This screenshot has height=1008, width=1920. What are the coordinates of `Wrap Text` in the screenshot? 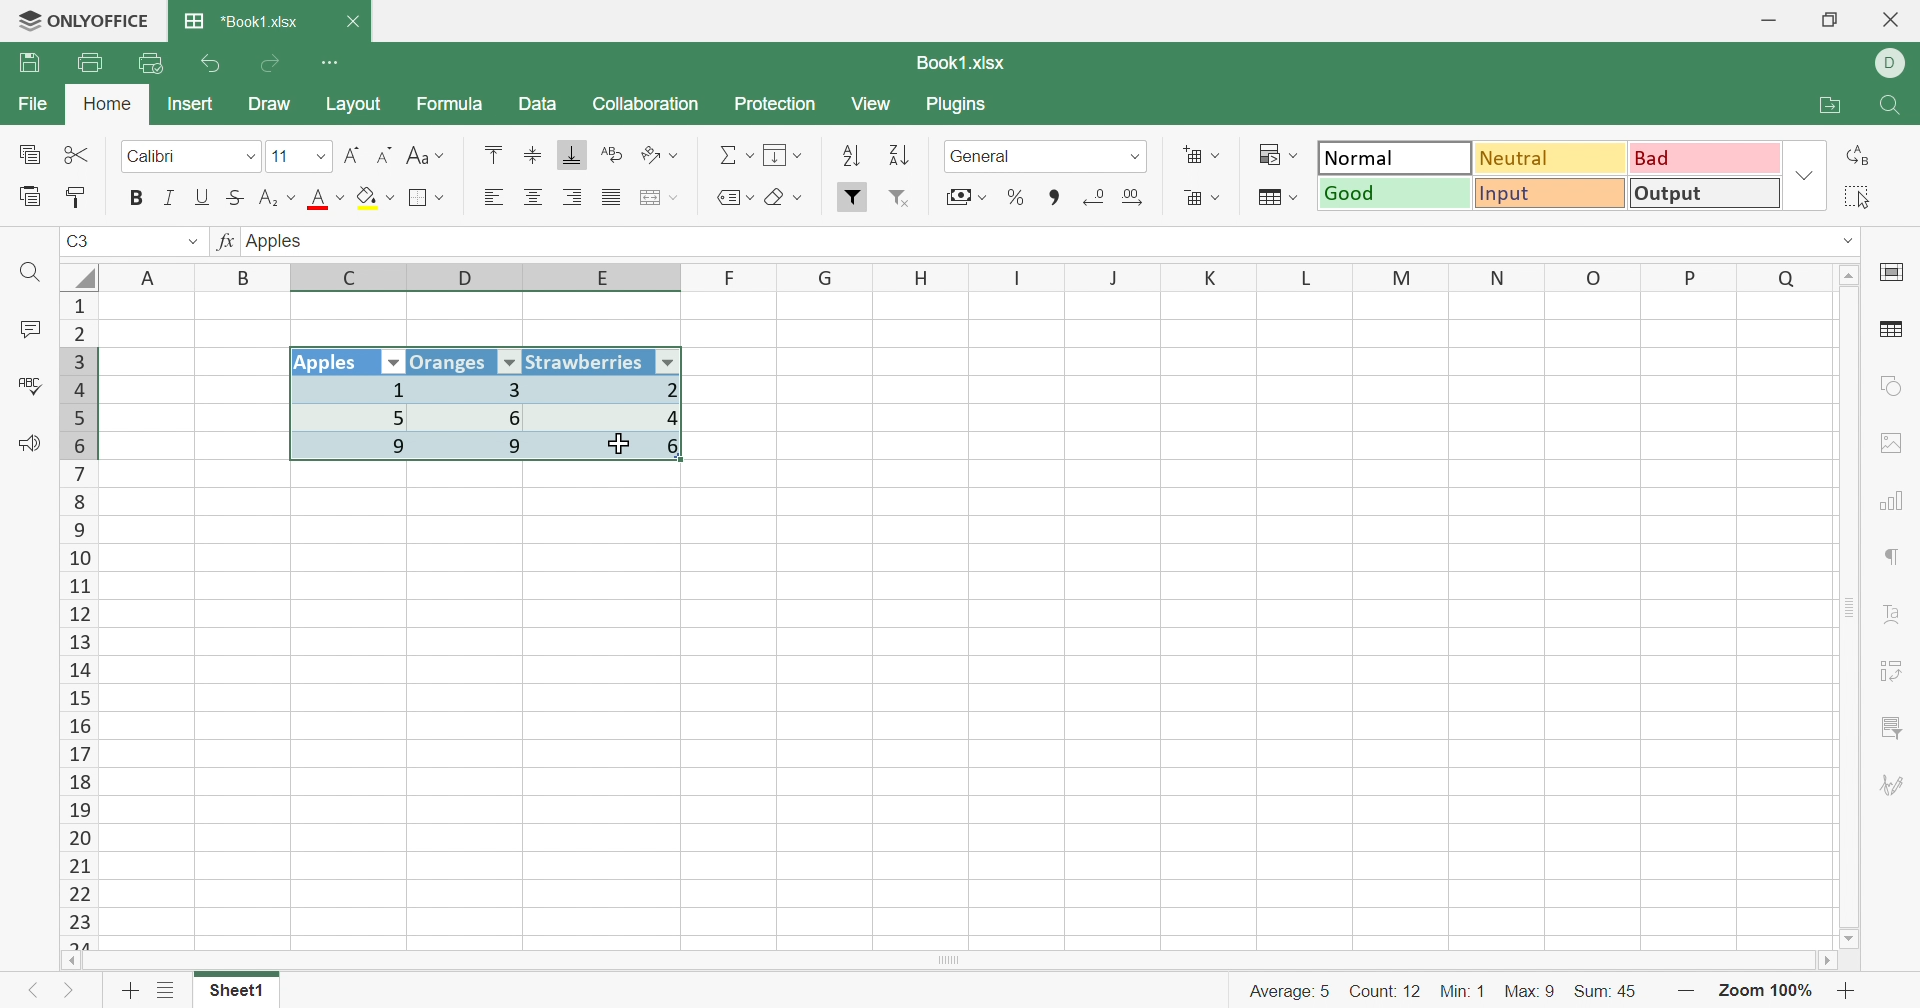 It's located at (609, 156).